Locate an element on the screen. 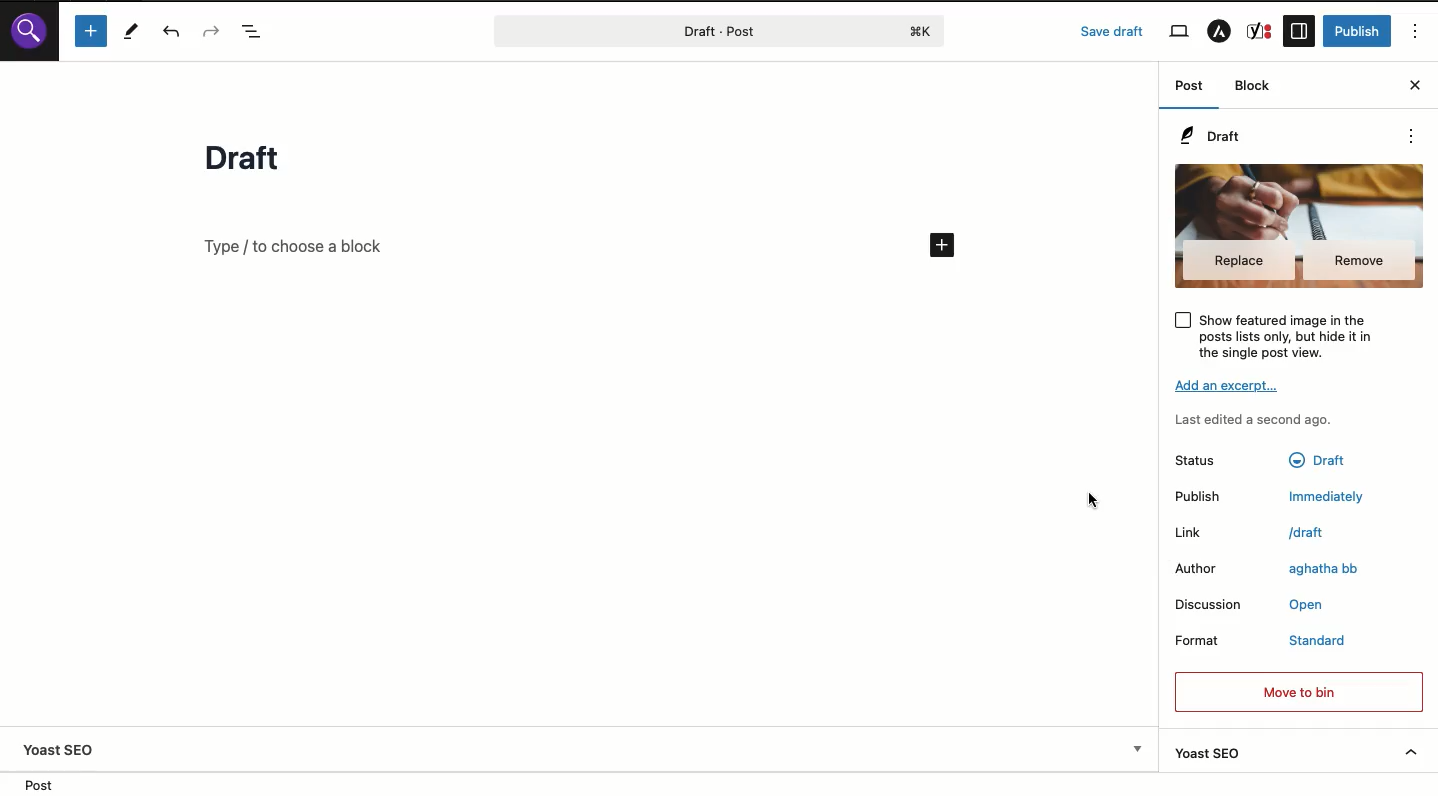  Text  is located at coordinates (1326, 569).